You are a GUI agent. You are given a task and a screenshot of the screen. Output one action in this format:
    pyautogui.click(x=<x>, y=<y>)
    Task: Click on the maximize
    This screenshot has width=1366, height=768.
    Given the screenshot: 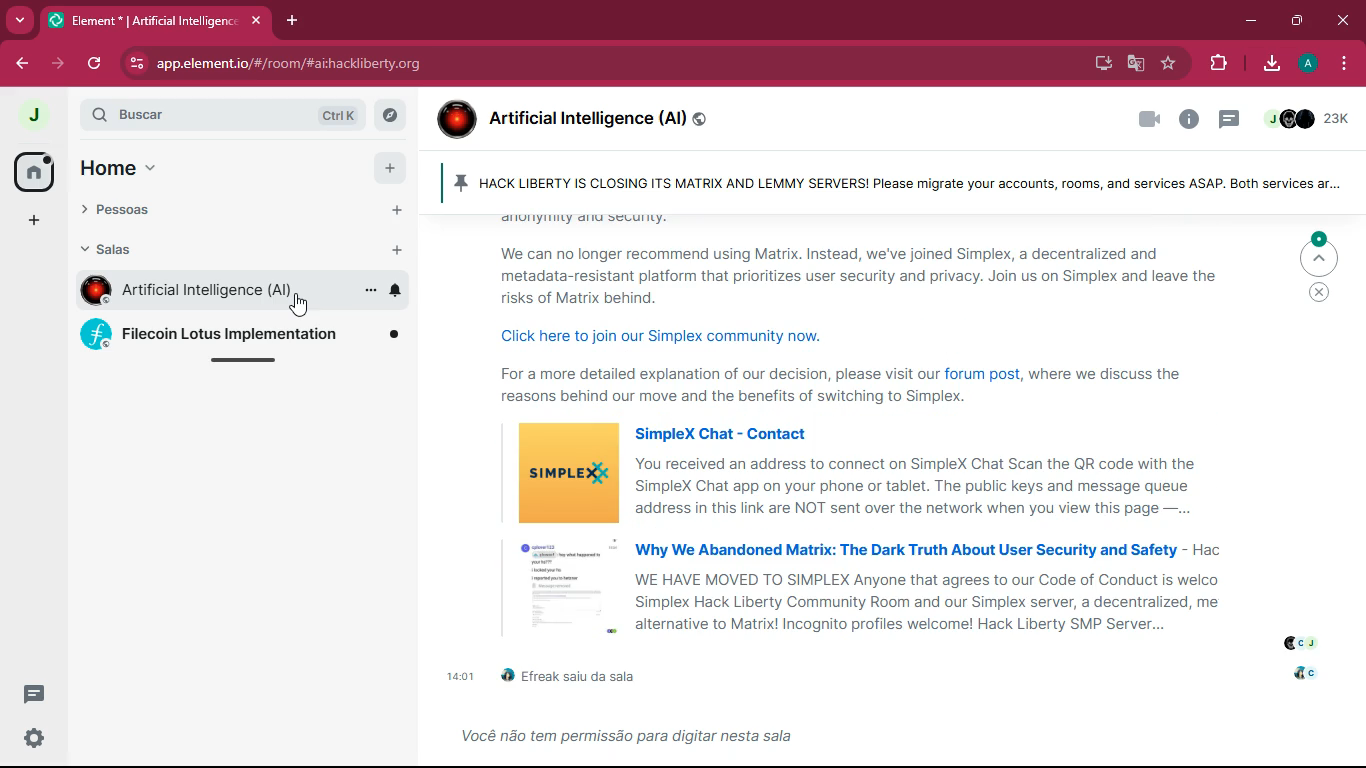 What is the action you would take?
    pyautogui.click(x=1293, y=21)
    